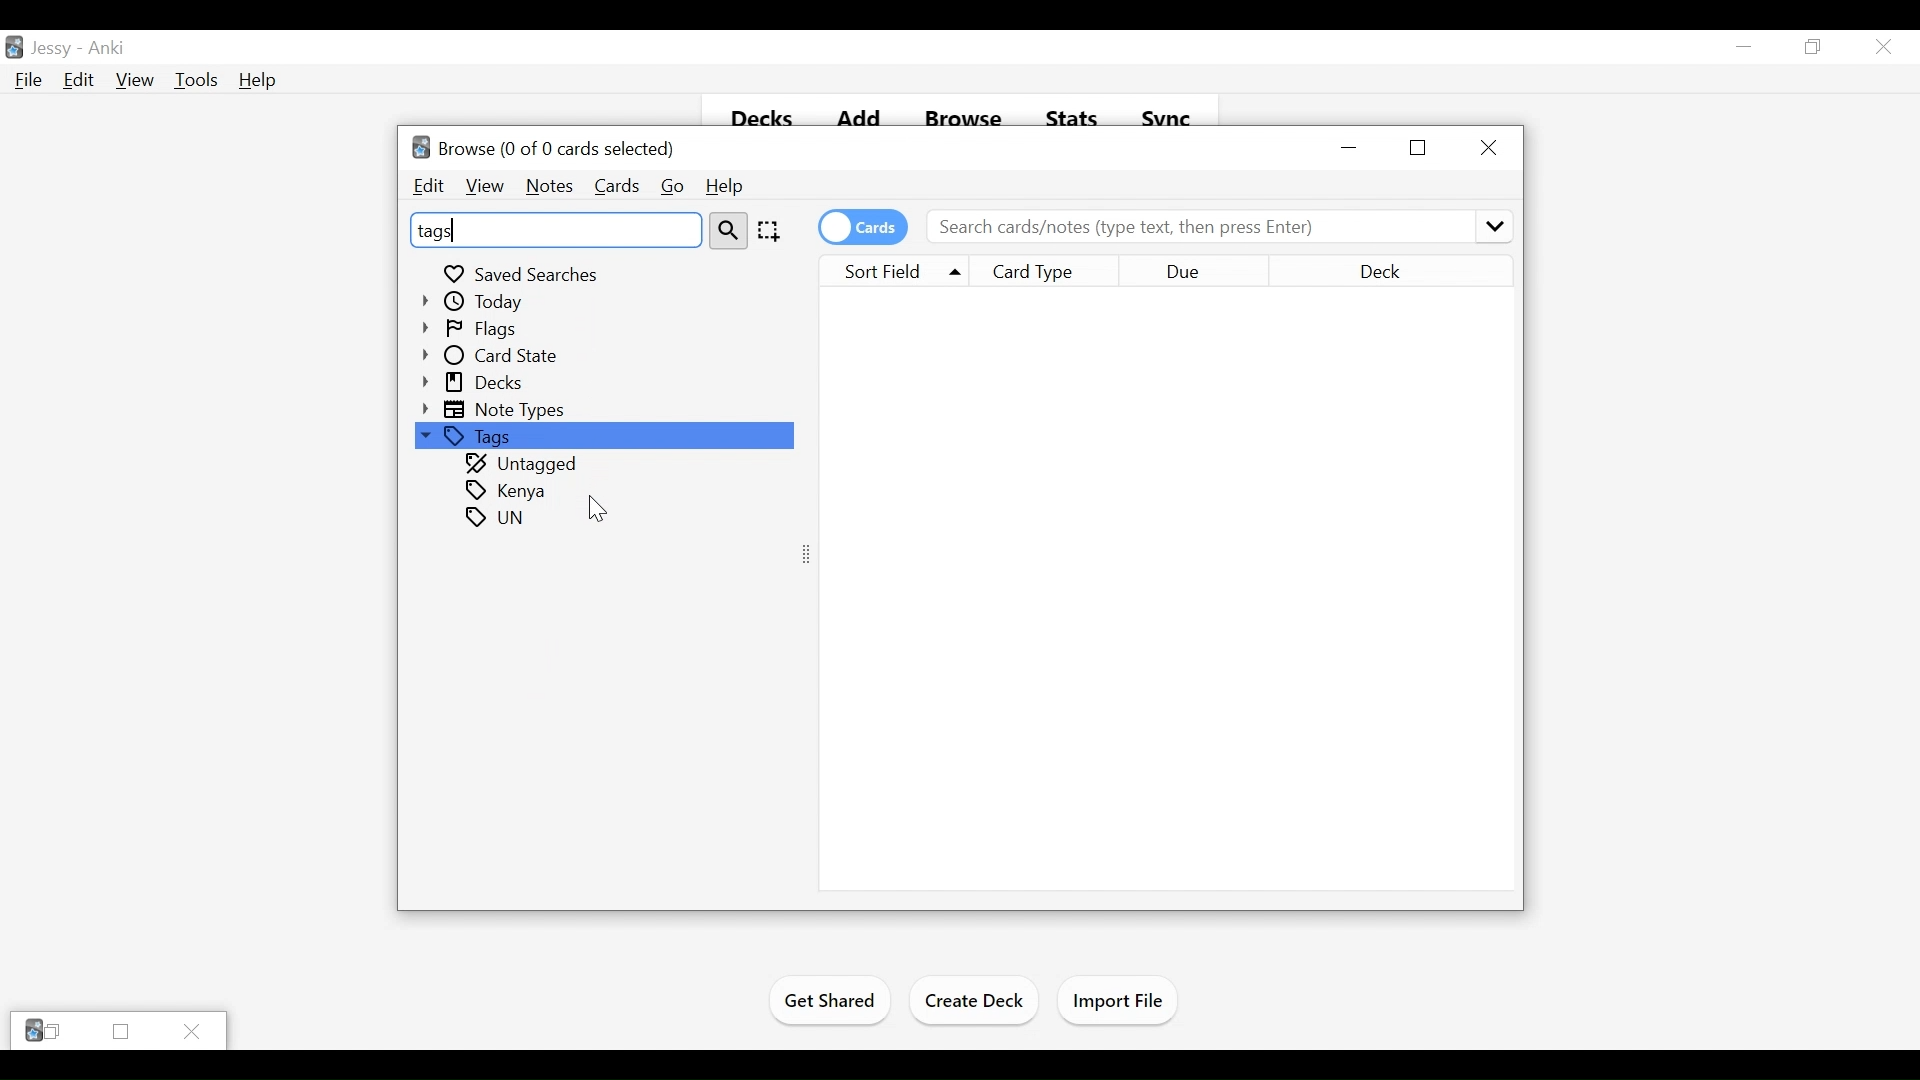 The height and width of the screenshot is (1080, 1920). Describe the element at coordinates (524, 465) in the screenshot. I see `Untagged` at that location.